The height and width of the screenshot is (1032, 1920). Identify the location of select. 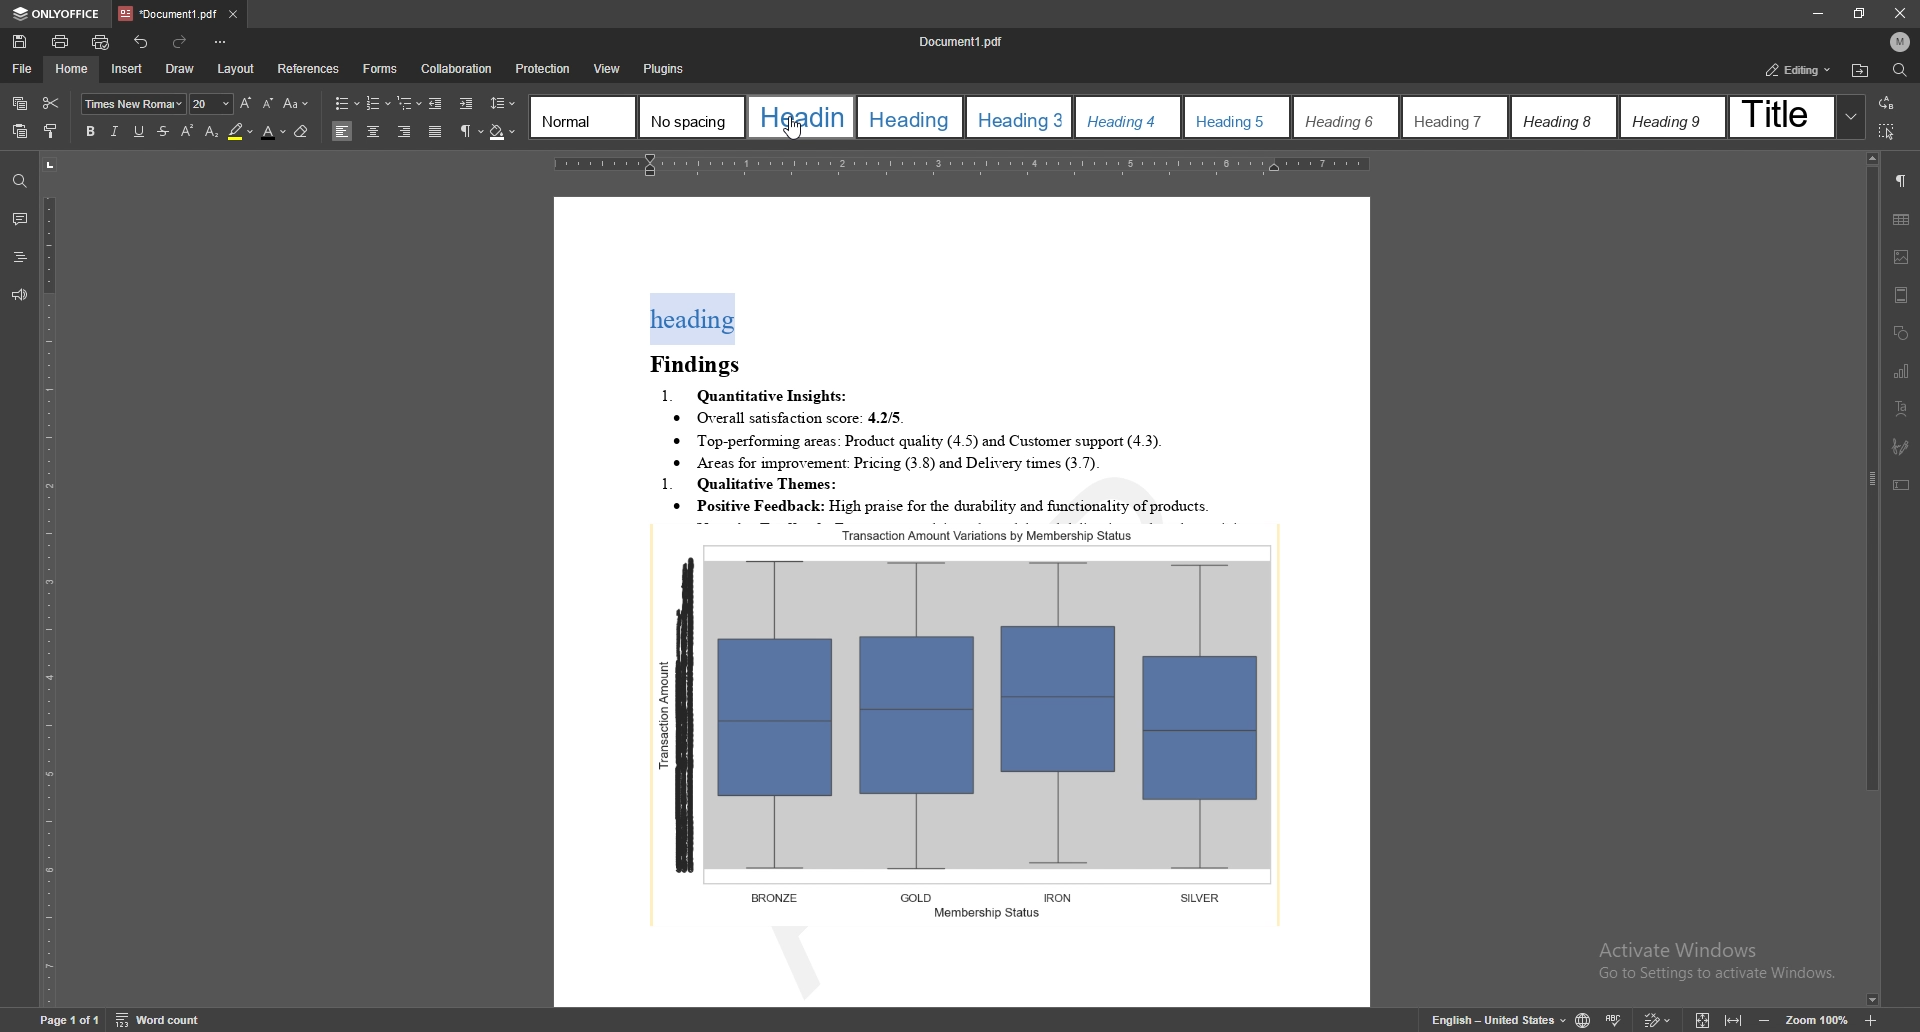
(1888, 130).